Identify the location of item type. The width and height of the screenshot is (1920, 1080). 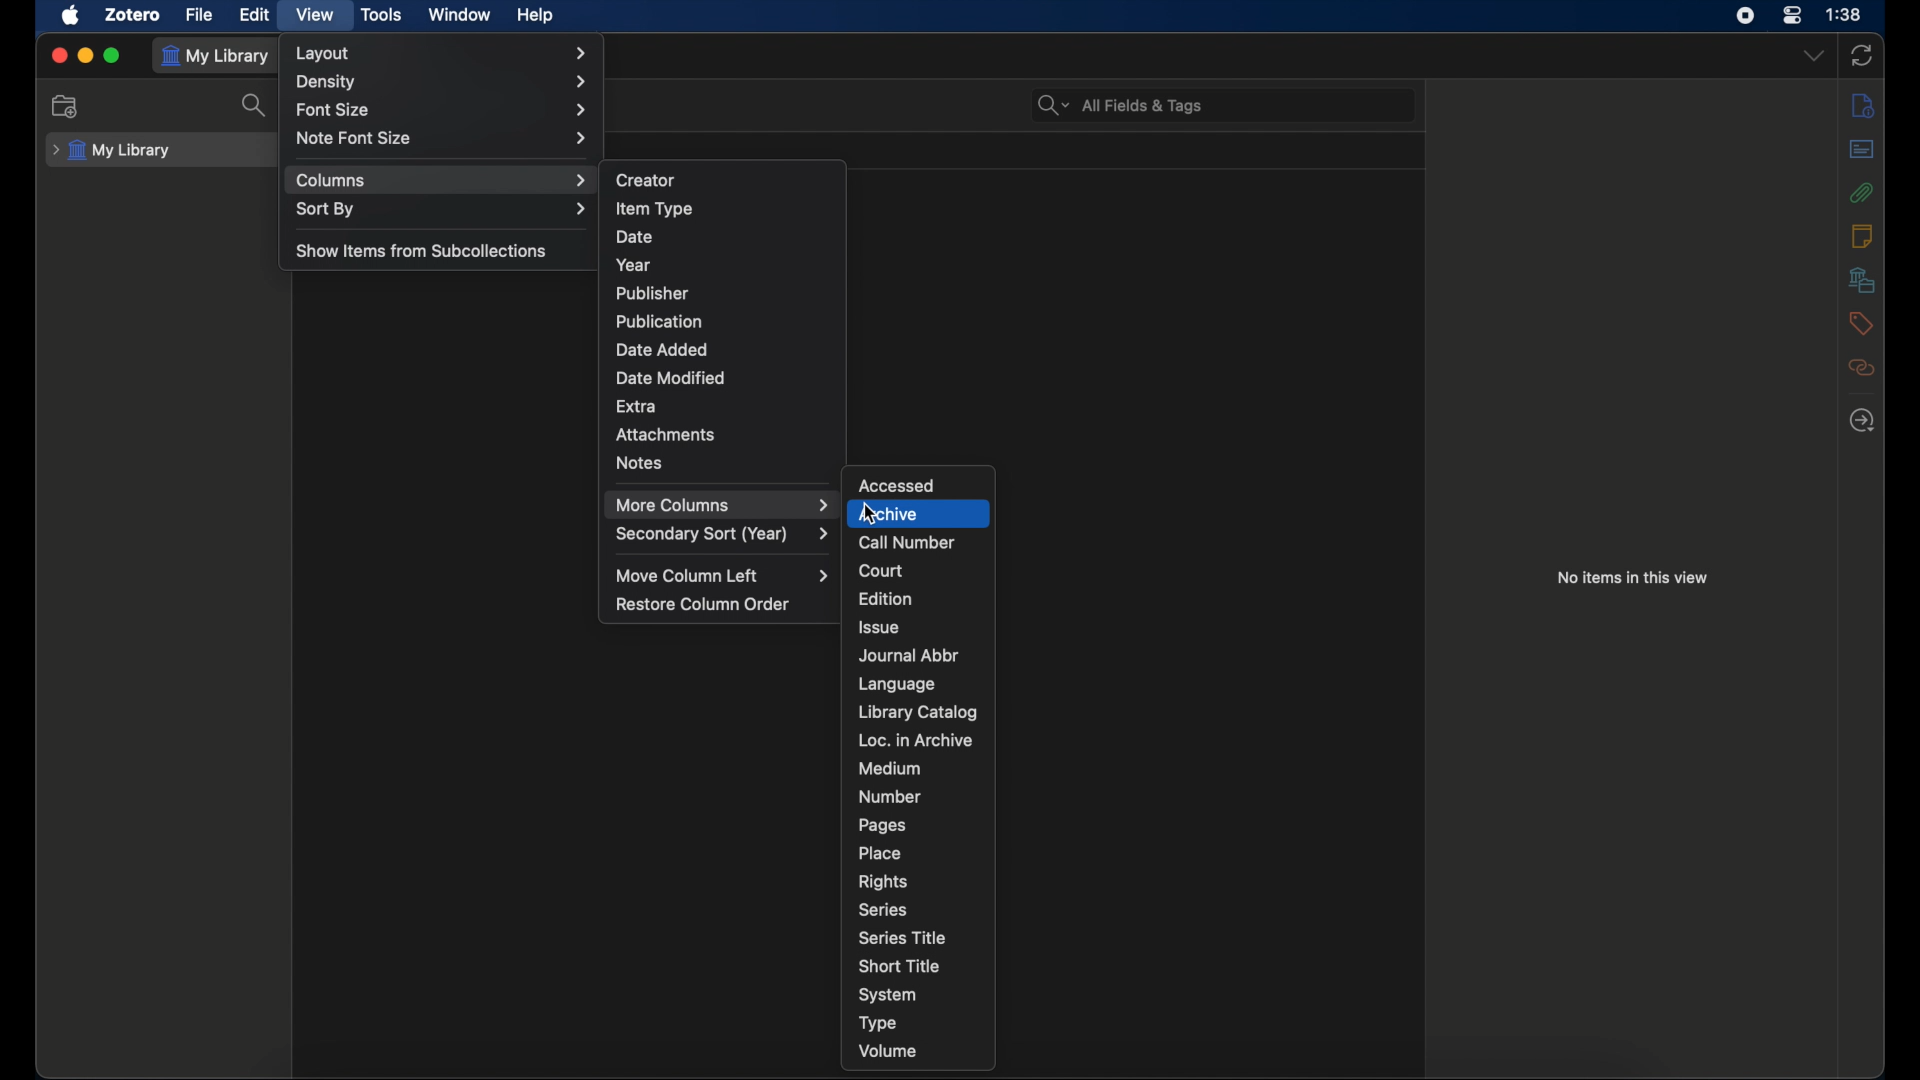
(654, 208).